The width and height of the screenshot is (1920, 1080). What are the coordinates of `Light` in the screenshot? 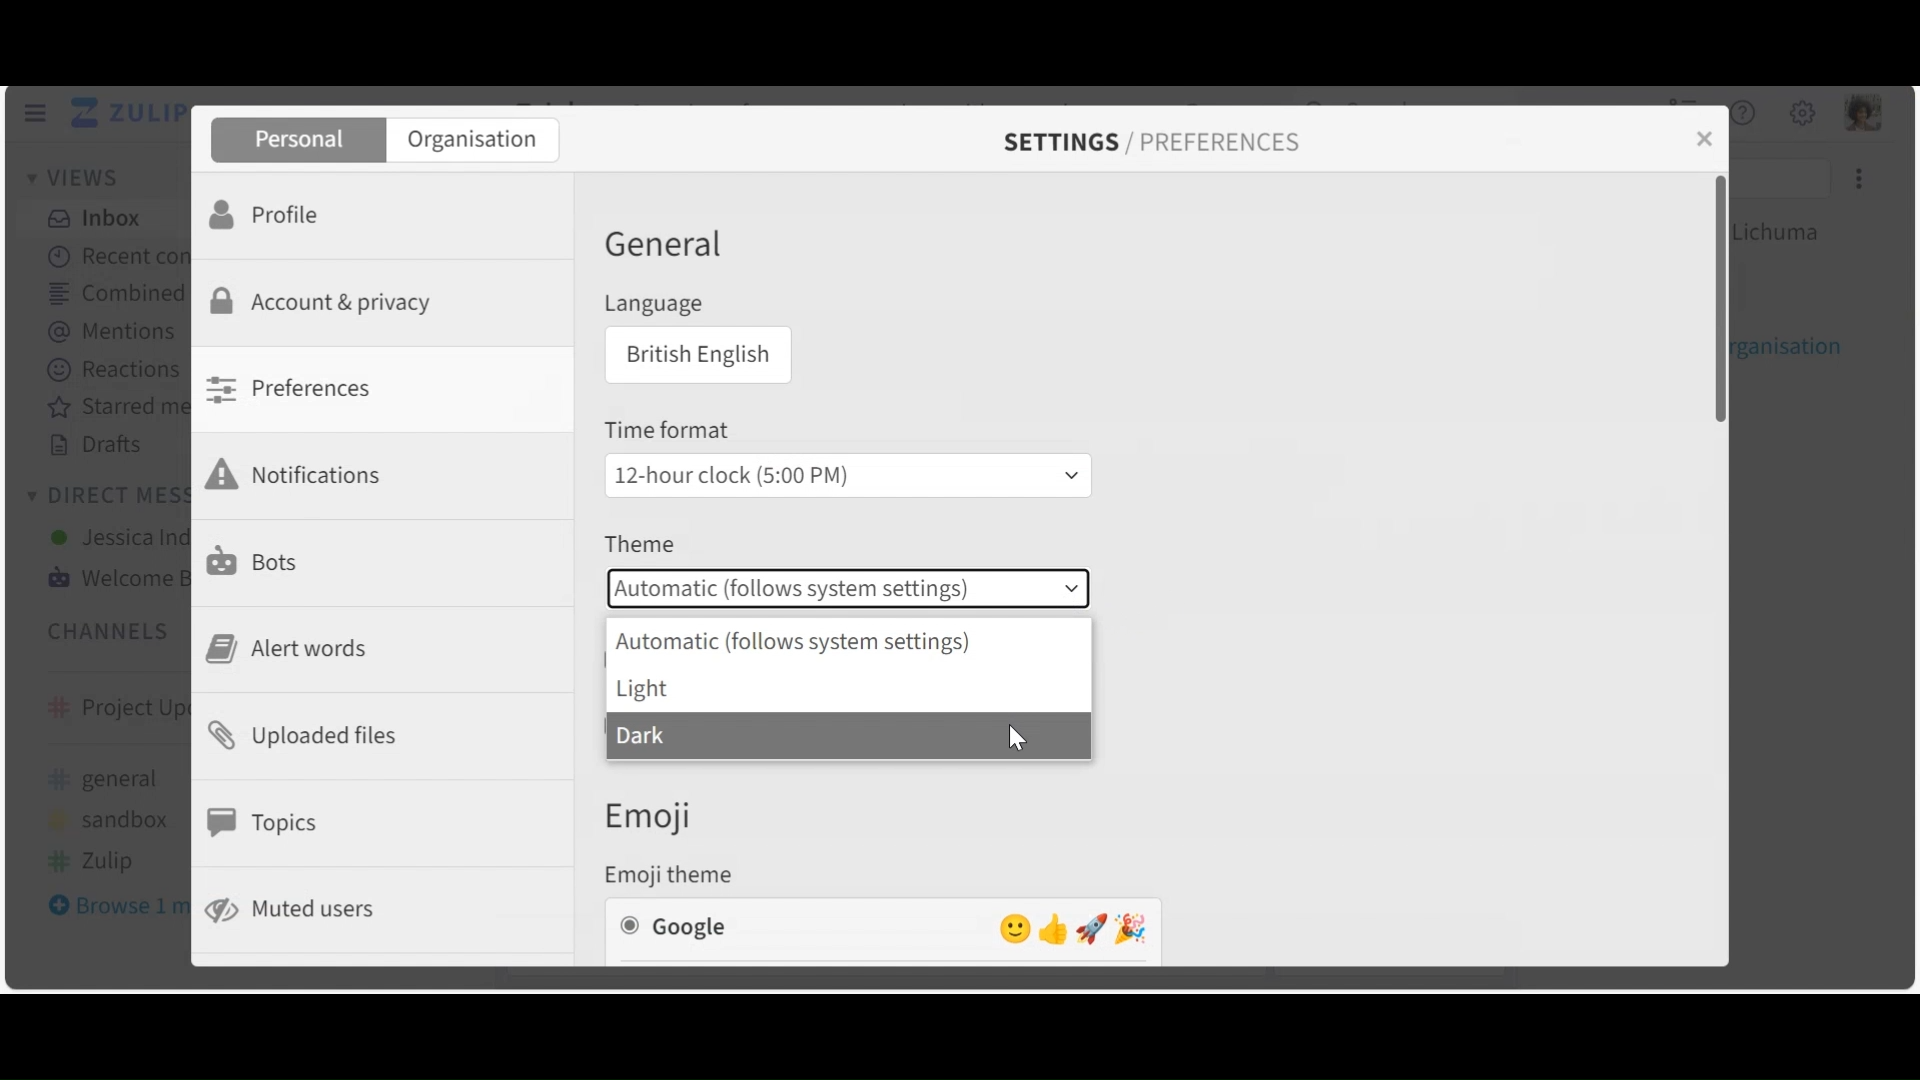 It's located at (844, 689).